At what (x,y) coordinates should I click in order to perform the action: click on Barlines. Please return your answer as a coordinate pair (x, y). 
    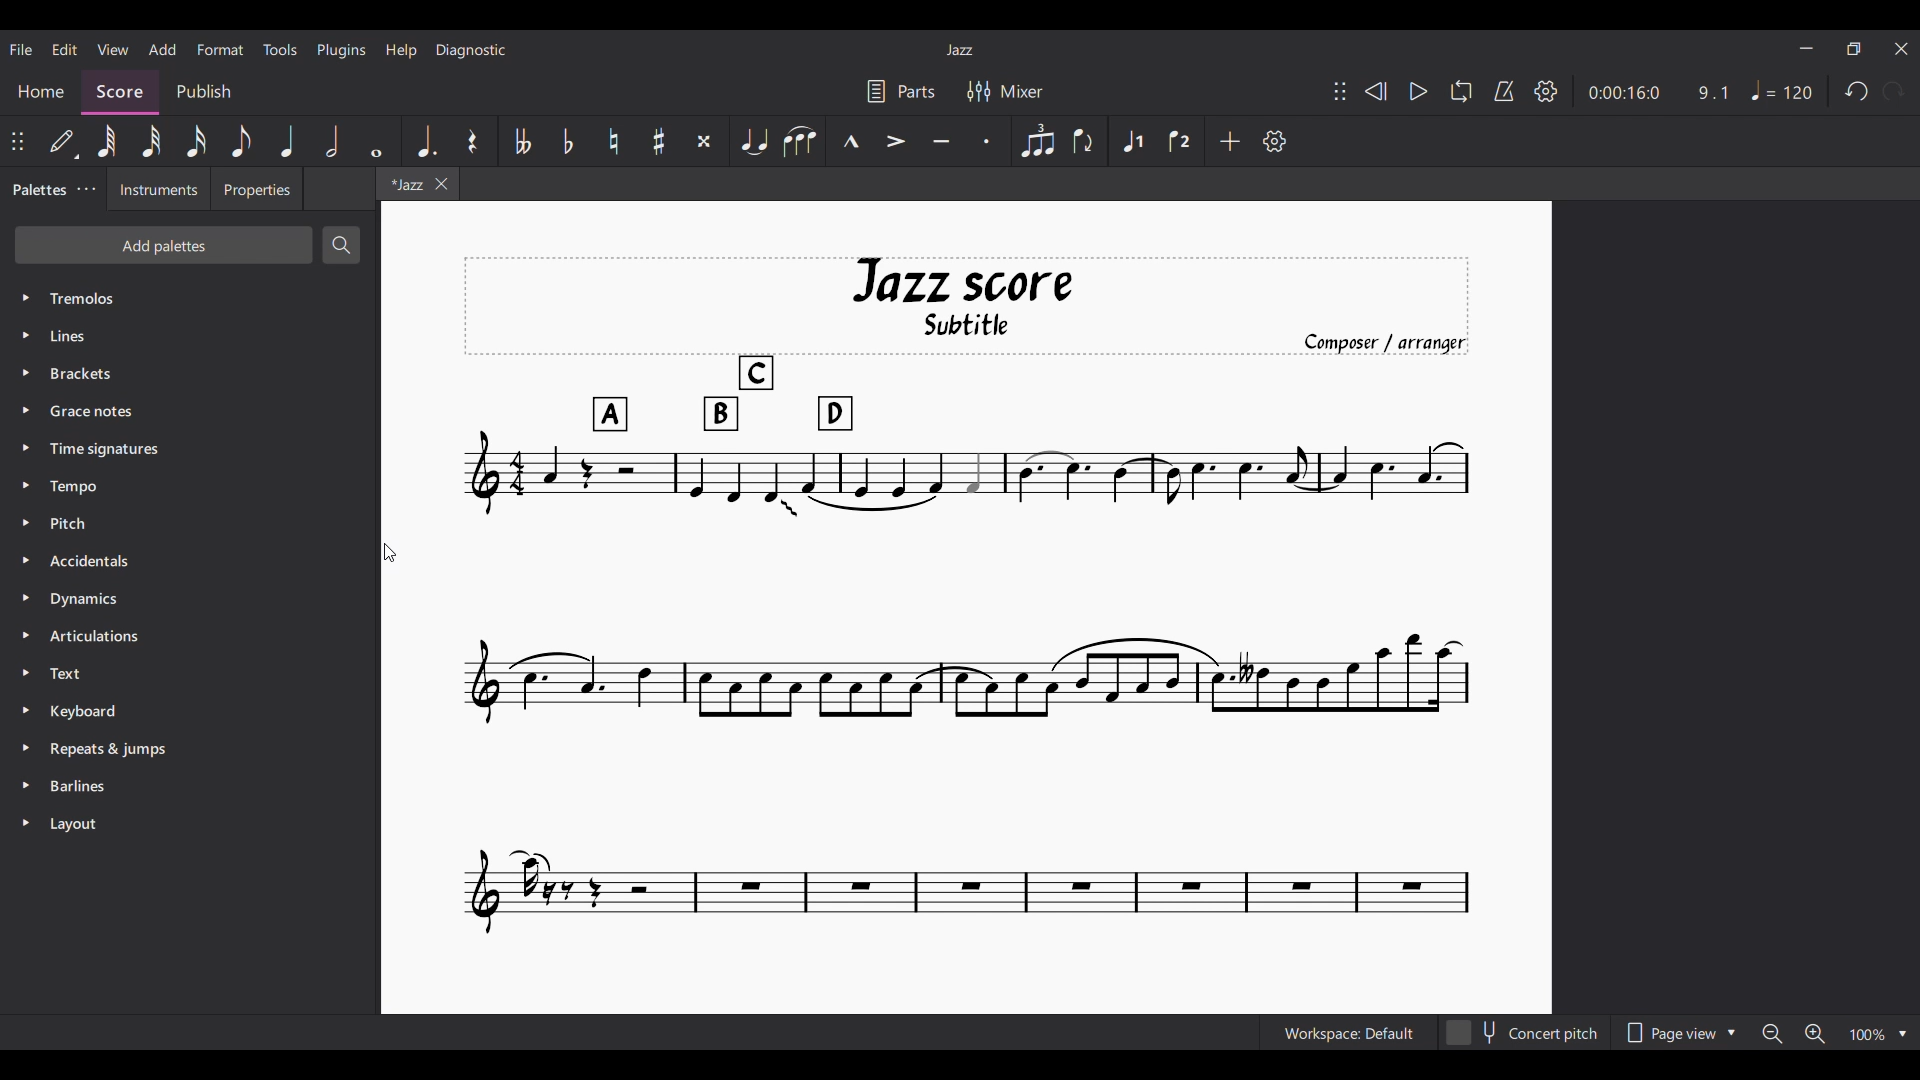
    Looking at the image, I should click on (190, 786).